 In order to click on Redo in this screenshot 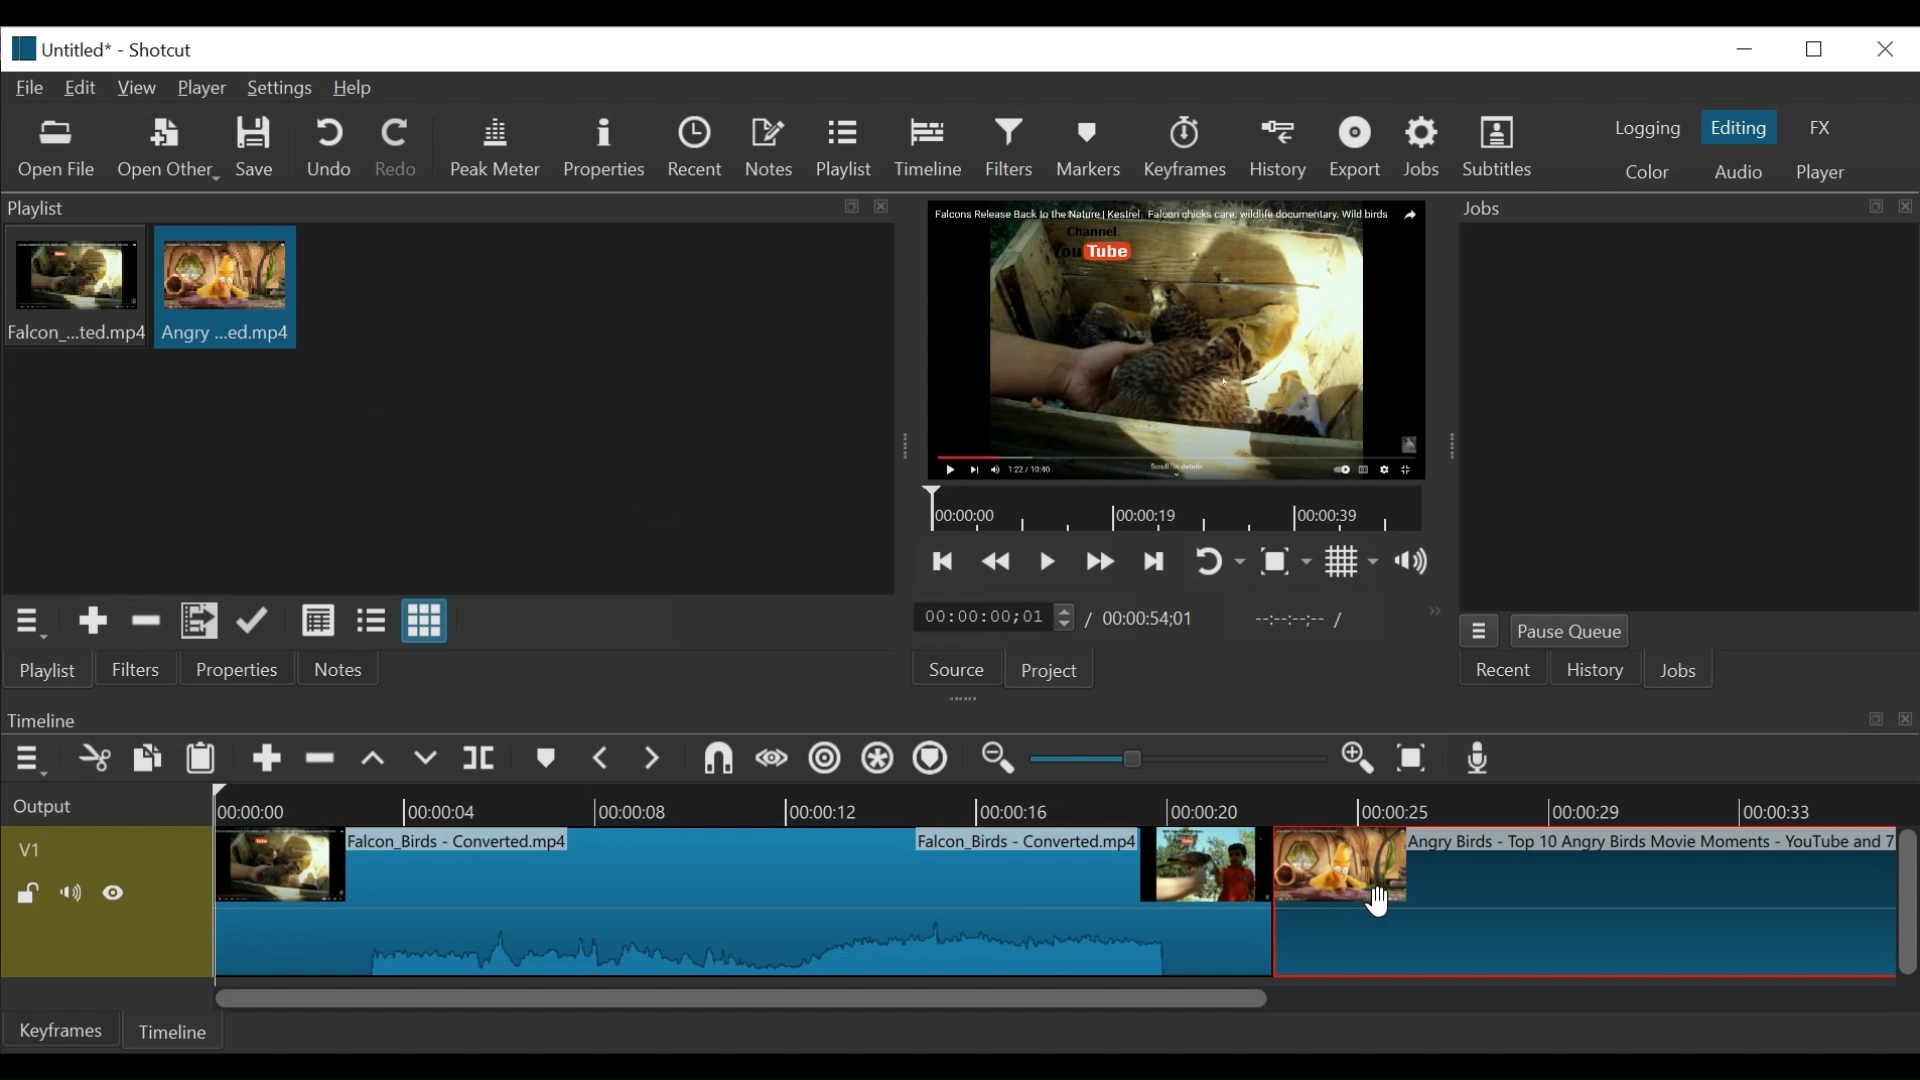, I will do `click(397, 151)`.